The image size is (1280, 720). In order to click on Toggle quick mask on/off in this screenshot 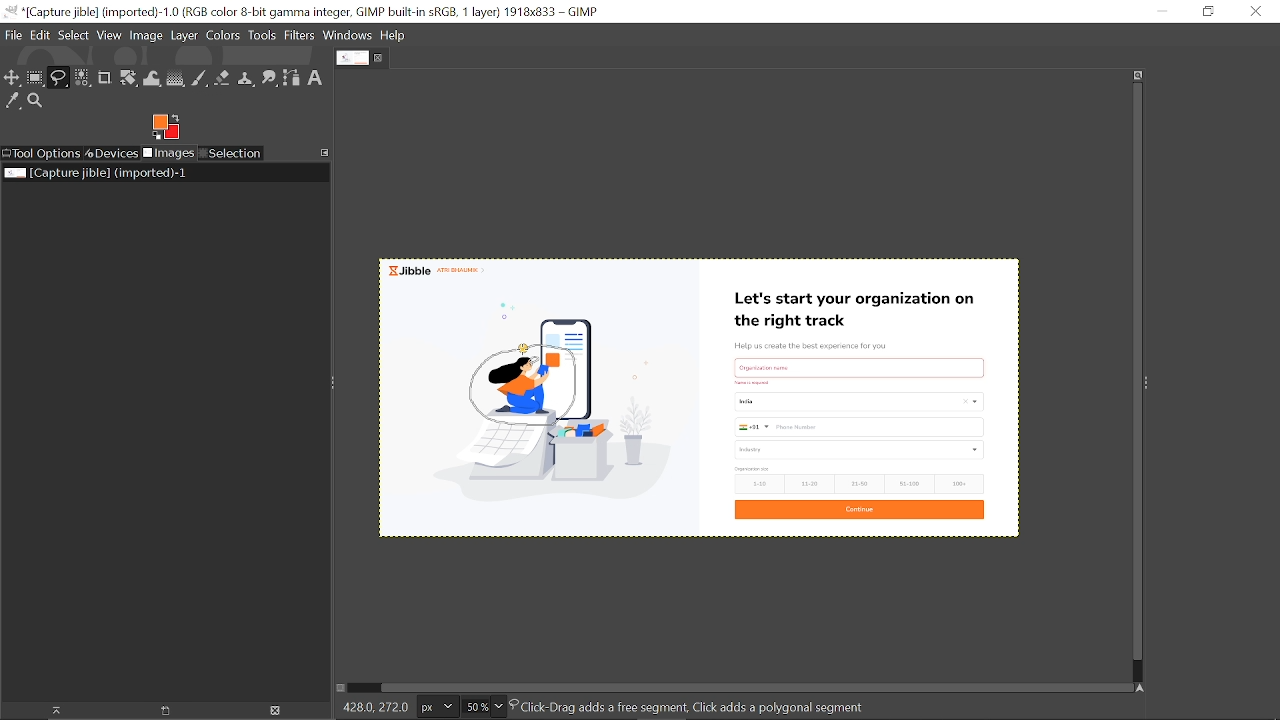, I will do `click(339, 688)`.